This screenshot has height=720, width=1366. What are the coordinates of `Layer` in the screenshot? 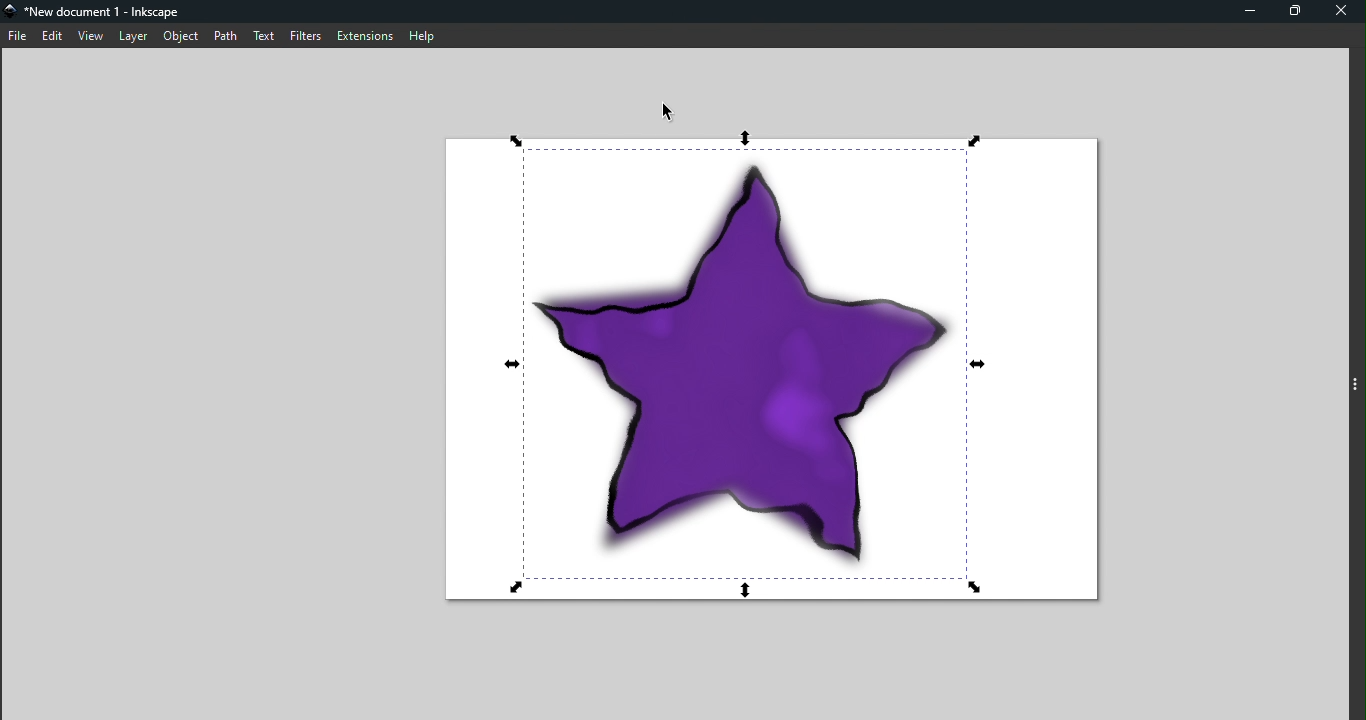 It's located at (131, 35).